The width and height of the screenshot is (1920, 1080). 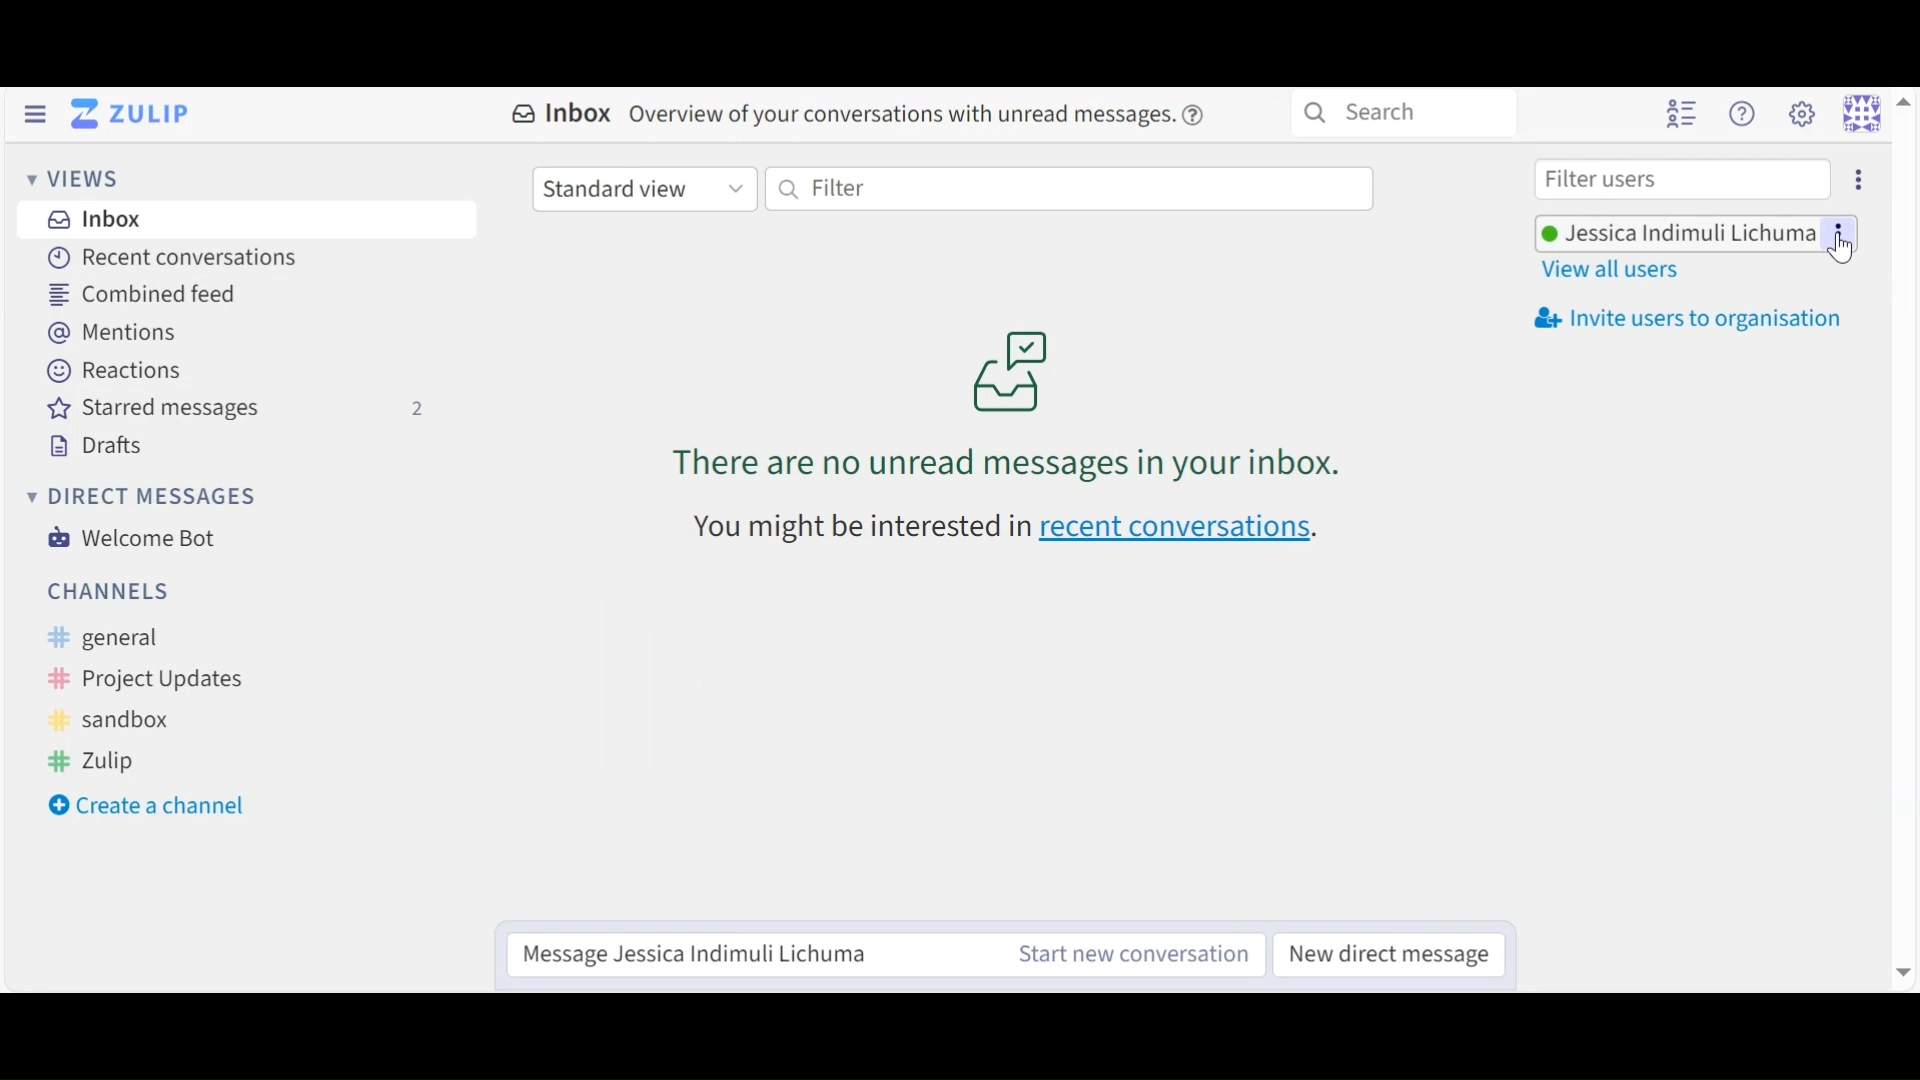 I want to click on Channels, so click(x=109, y=590).